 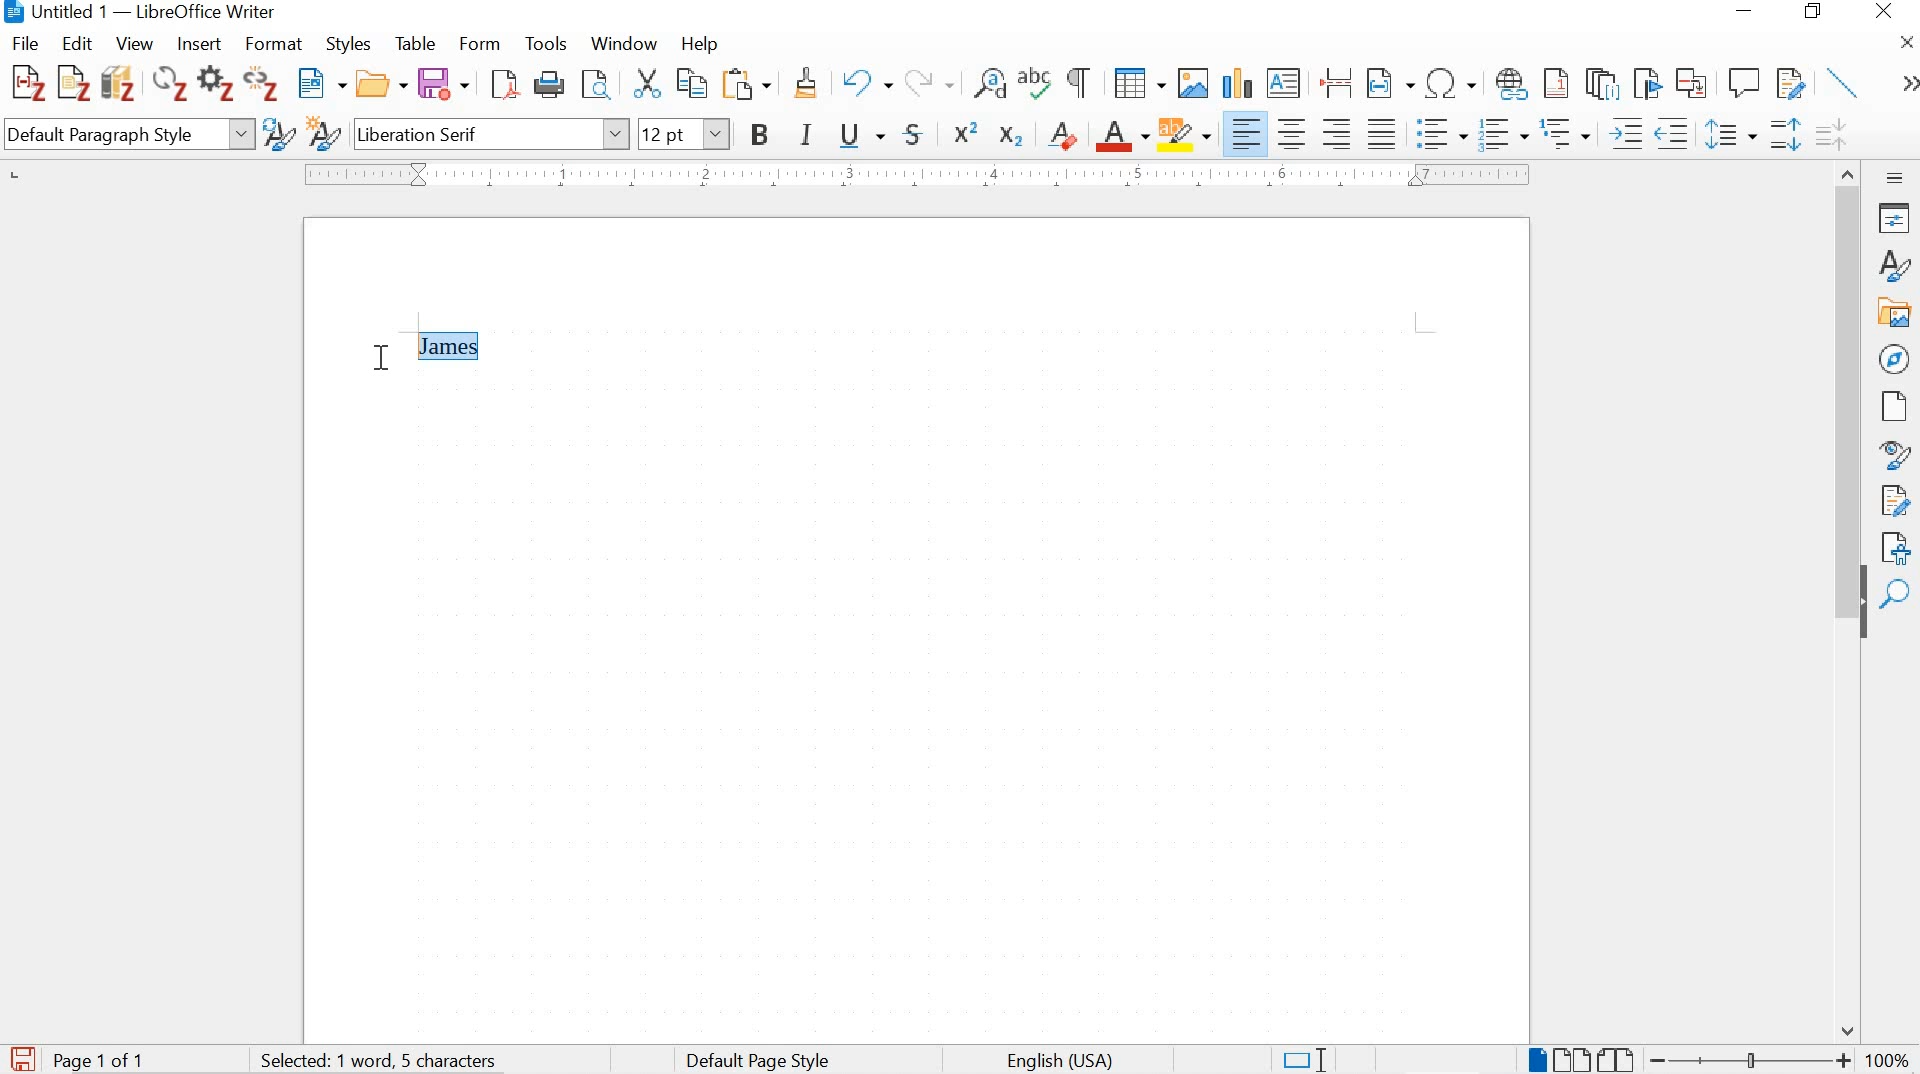 What do you see at coordinates (128, 137) in the screenshot?
I see `set paragraph style` at bounding box center [128, 137].